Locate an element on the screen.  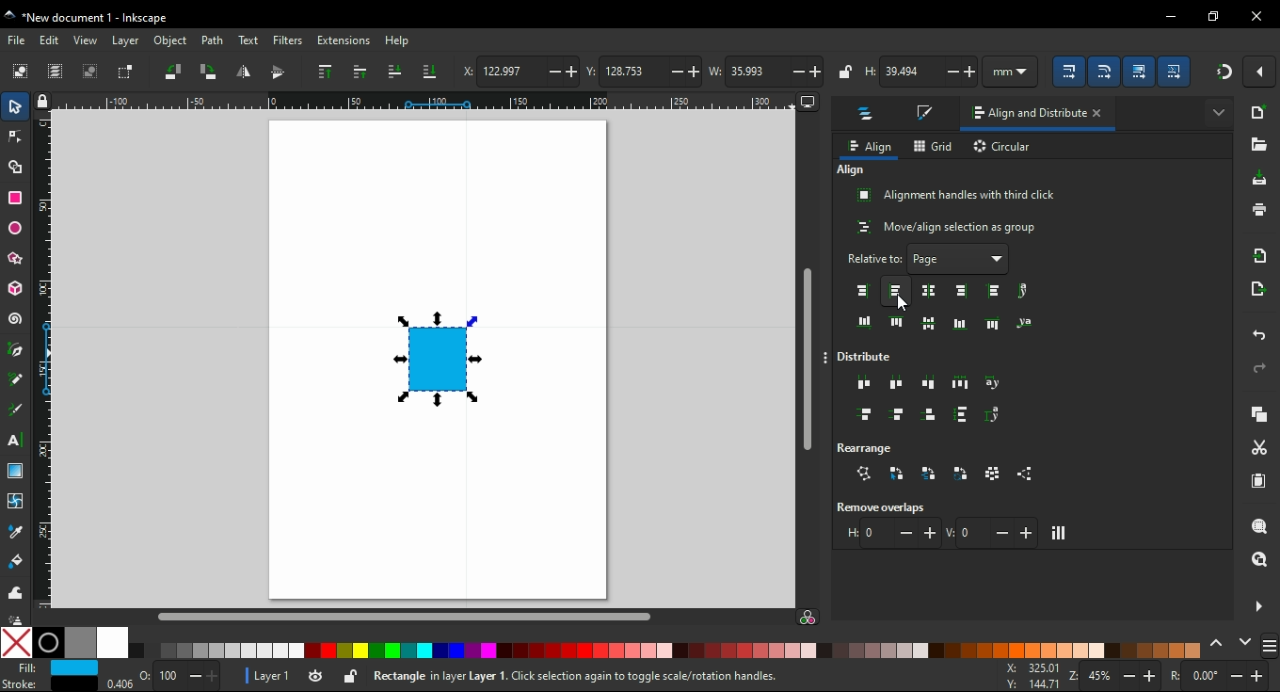
cursor is located at coordinates (902, 304).